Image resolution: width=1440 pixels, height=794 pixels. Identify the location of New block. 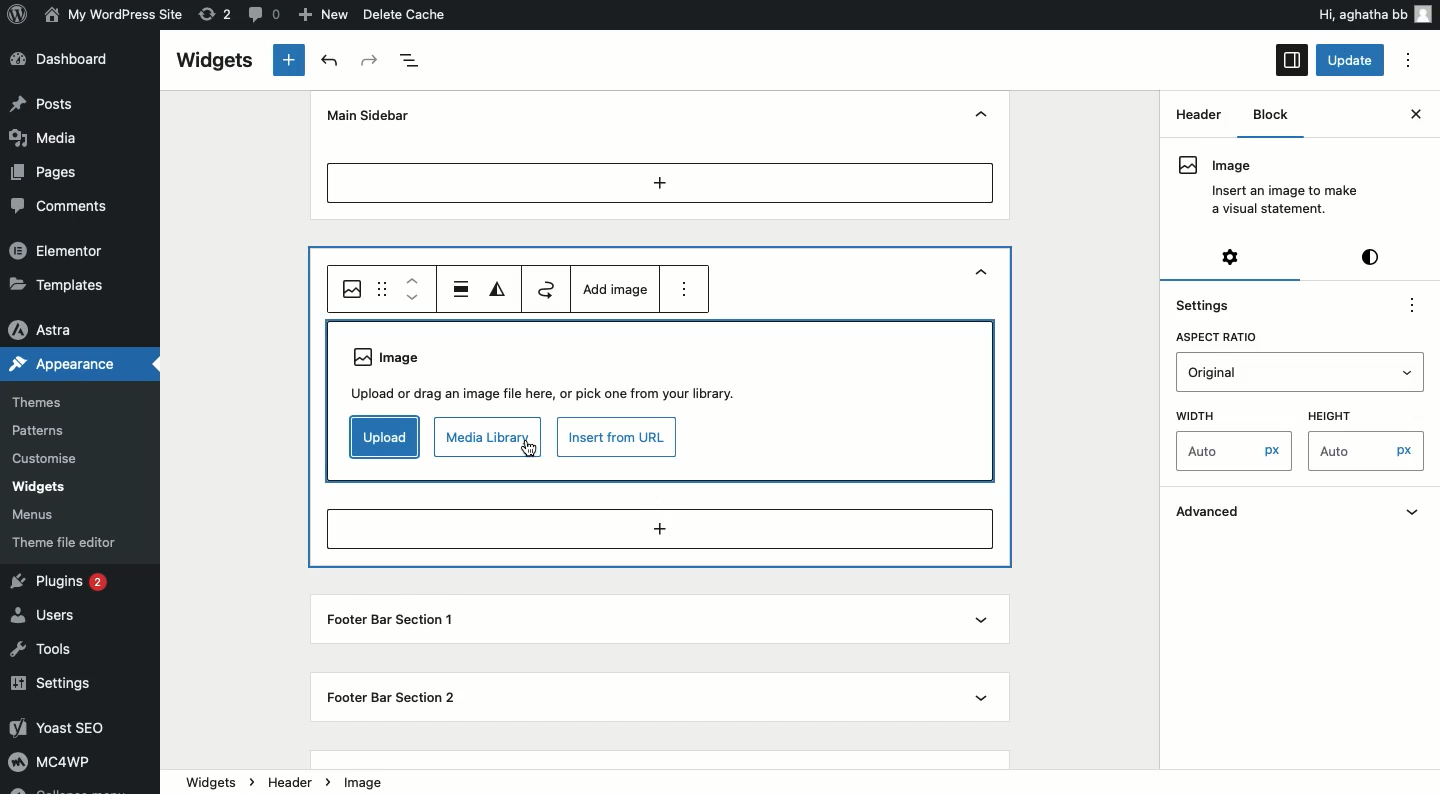
(290, 60).